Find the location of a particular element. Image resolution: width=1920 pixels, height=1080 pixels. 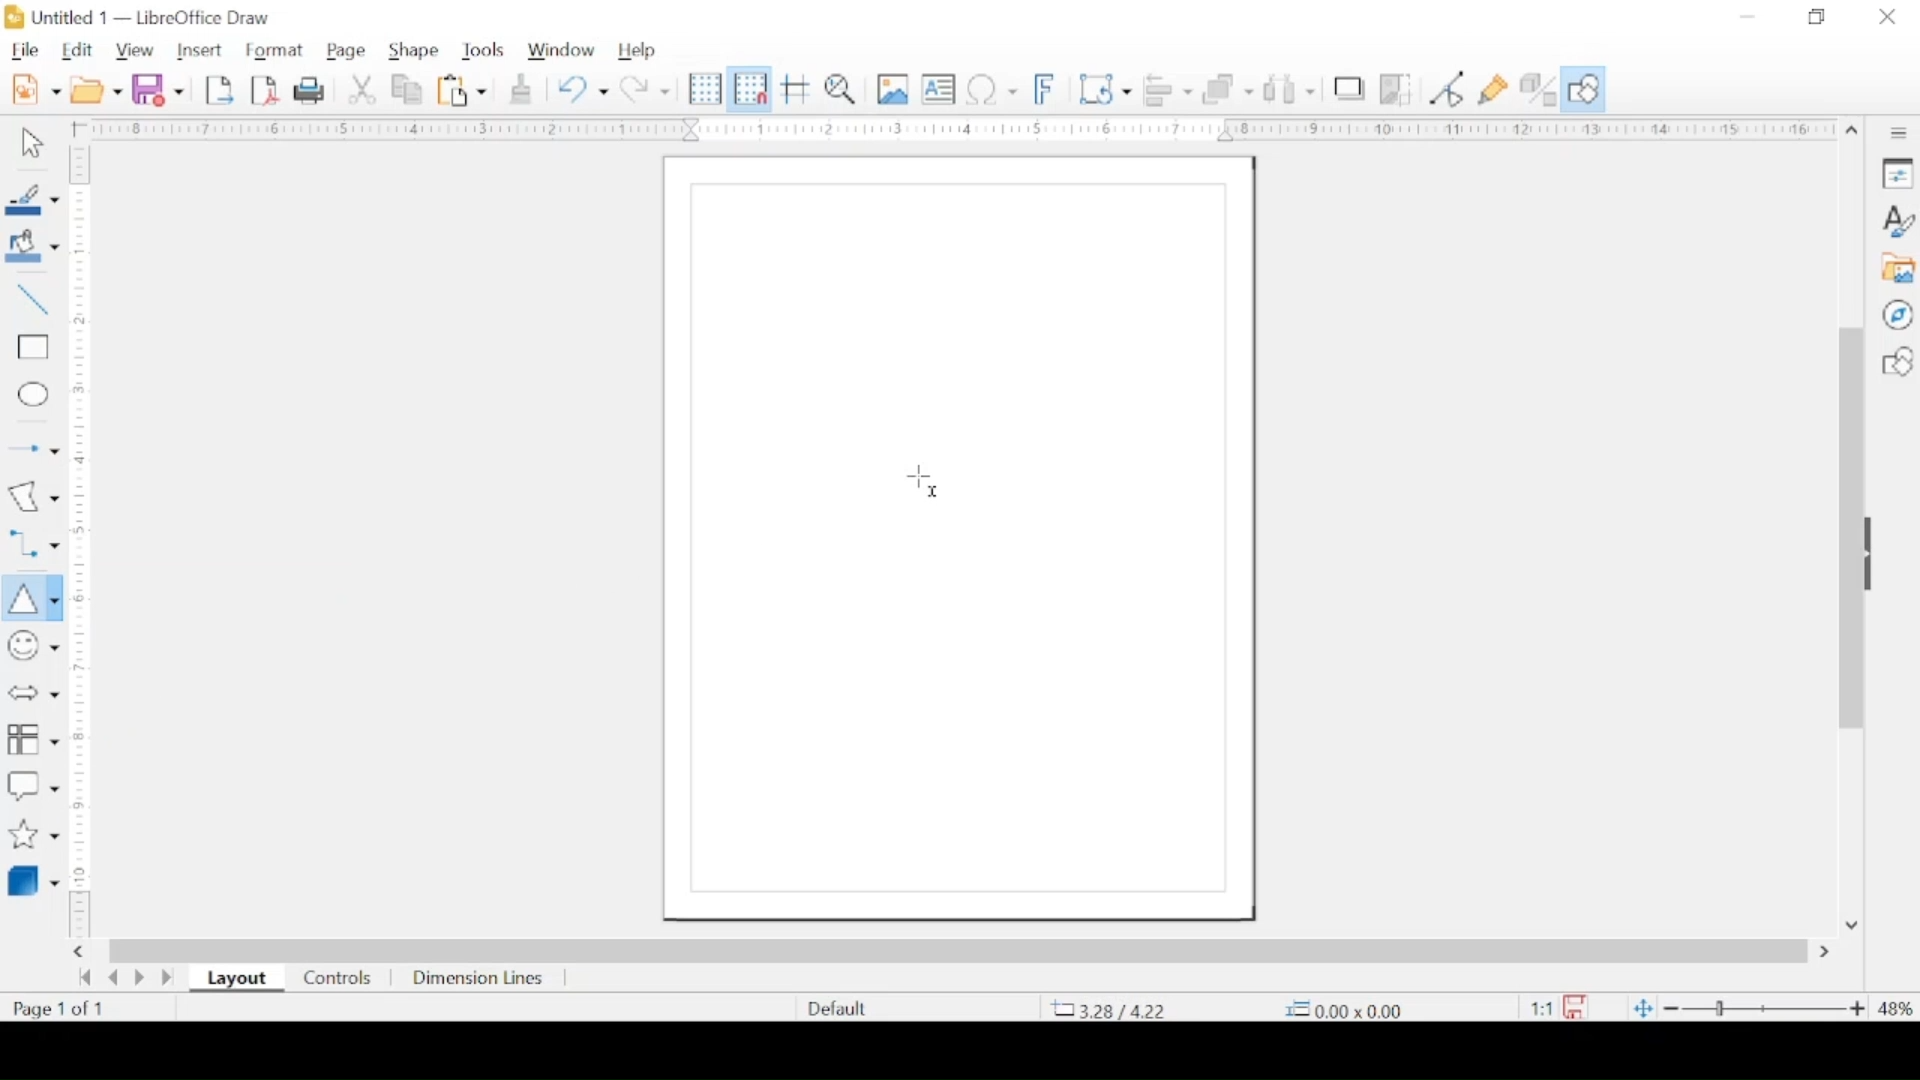

view is located at coordinates (137, 49).